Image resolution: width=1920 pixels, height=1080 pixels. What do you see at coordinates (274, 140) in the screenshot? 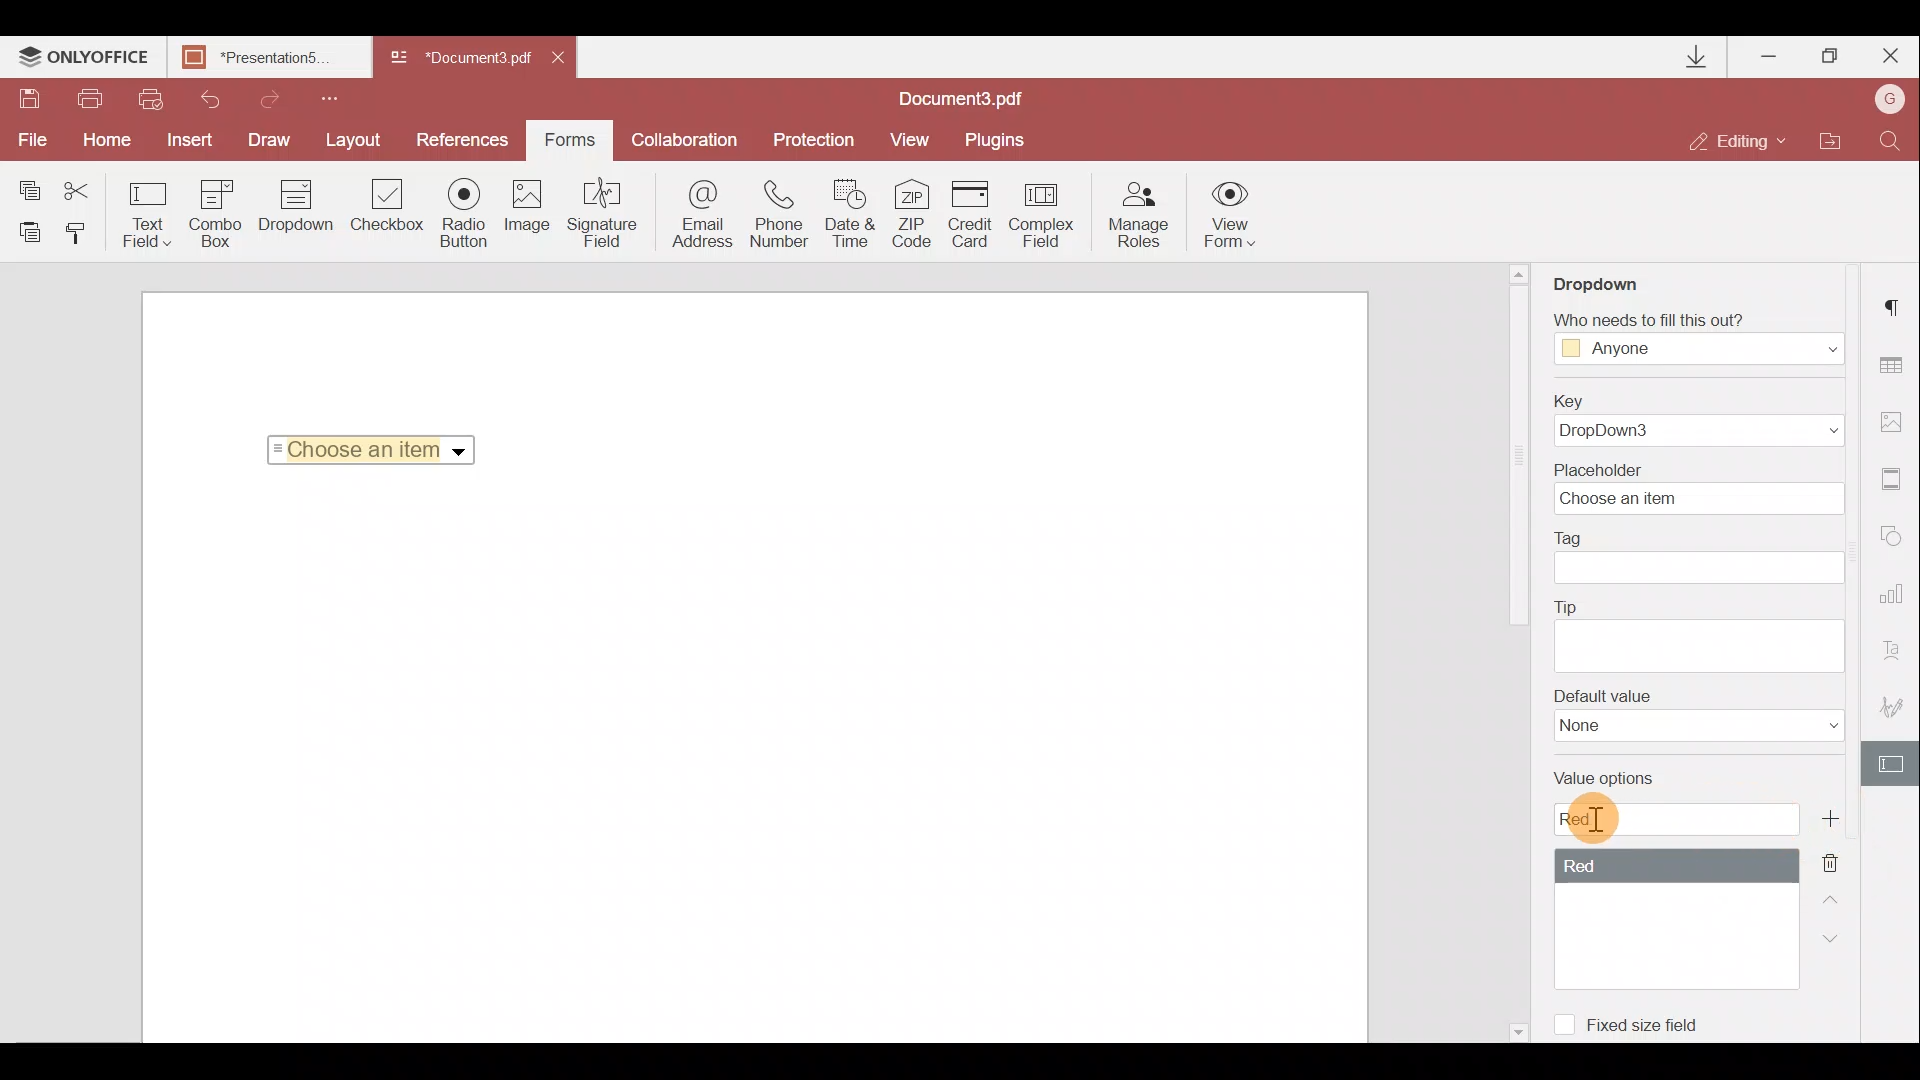
I see `Draw` at bounding box center [274, 140].